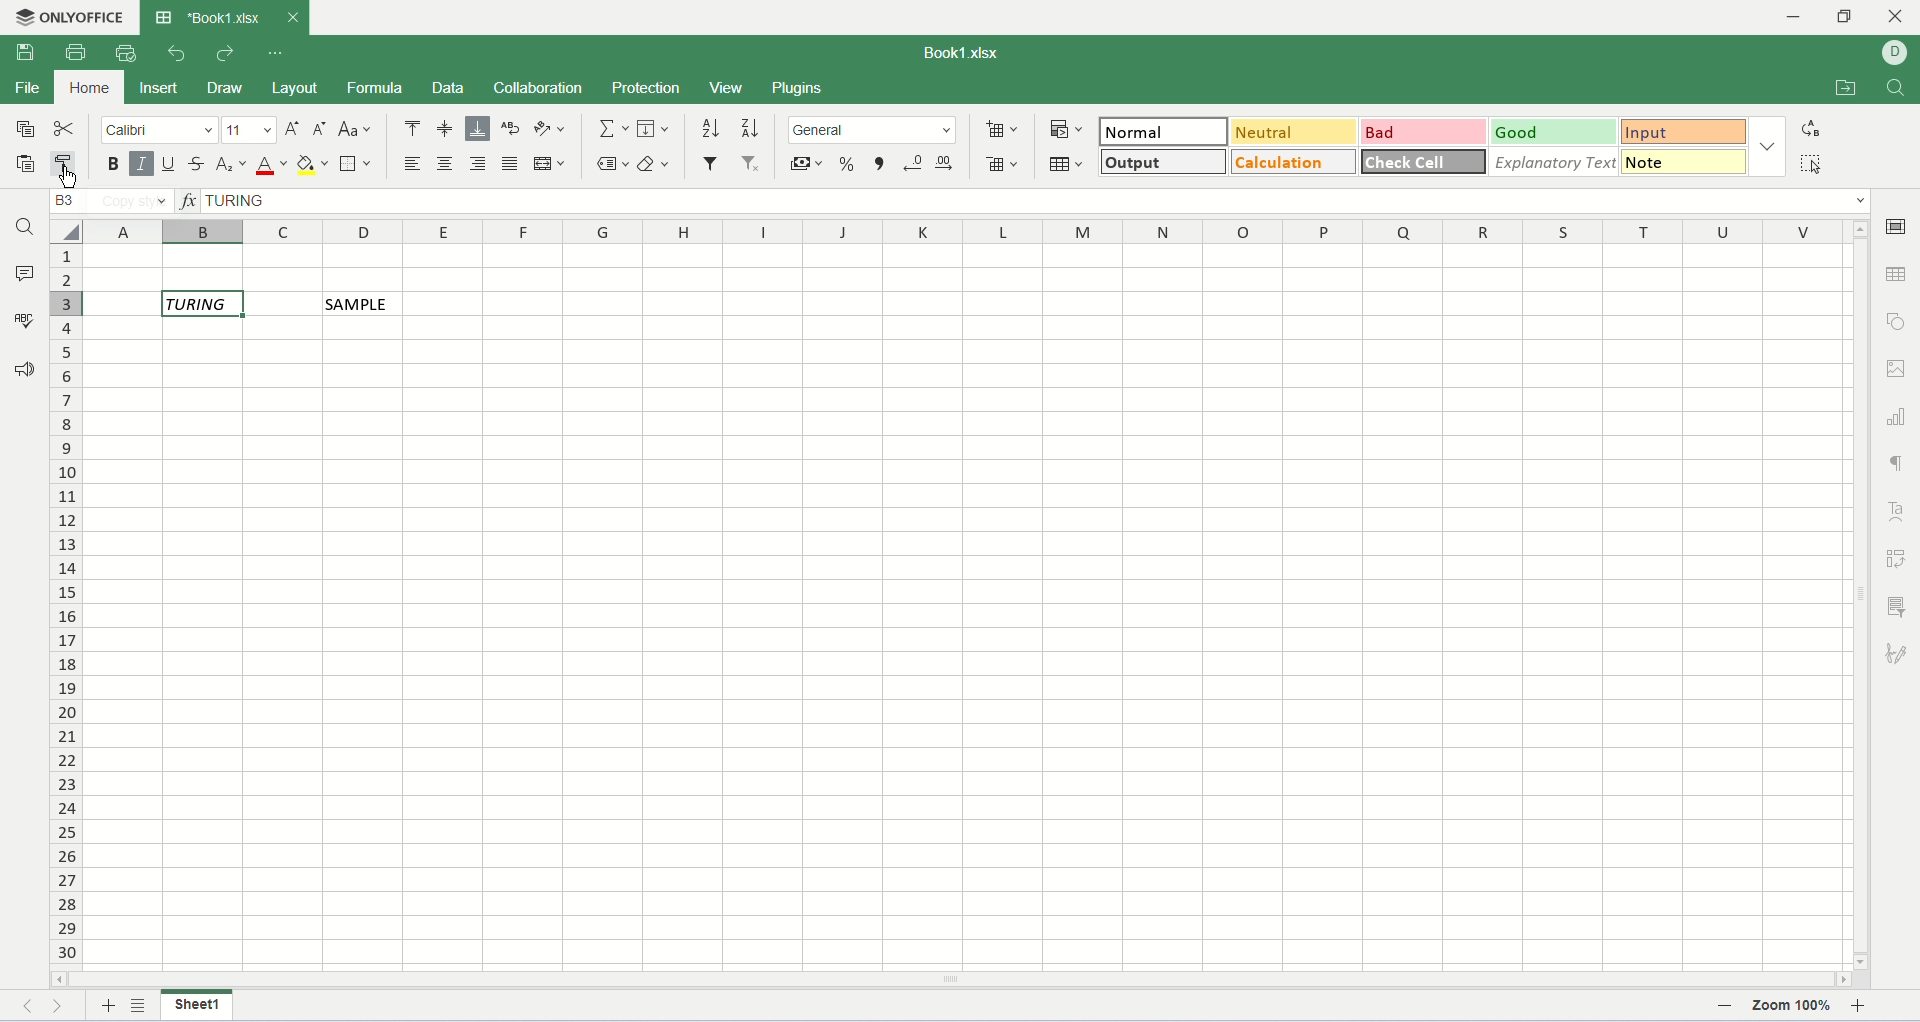 This screenshot has width=1920, height=1022. What do you see at coordinates (1037, 200) in the screenshot?
I see `input line` at bounding box center [1037, 200].